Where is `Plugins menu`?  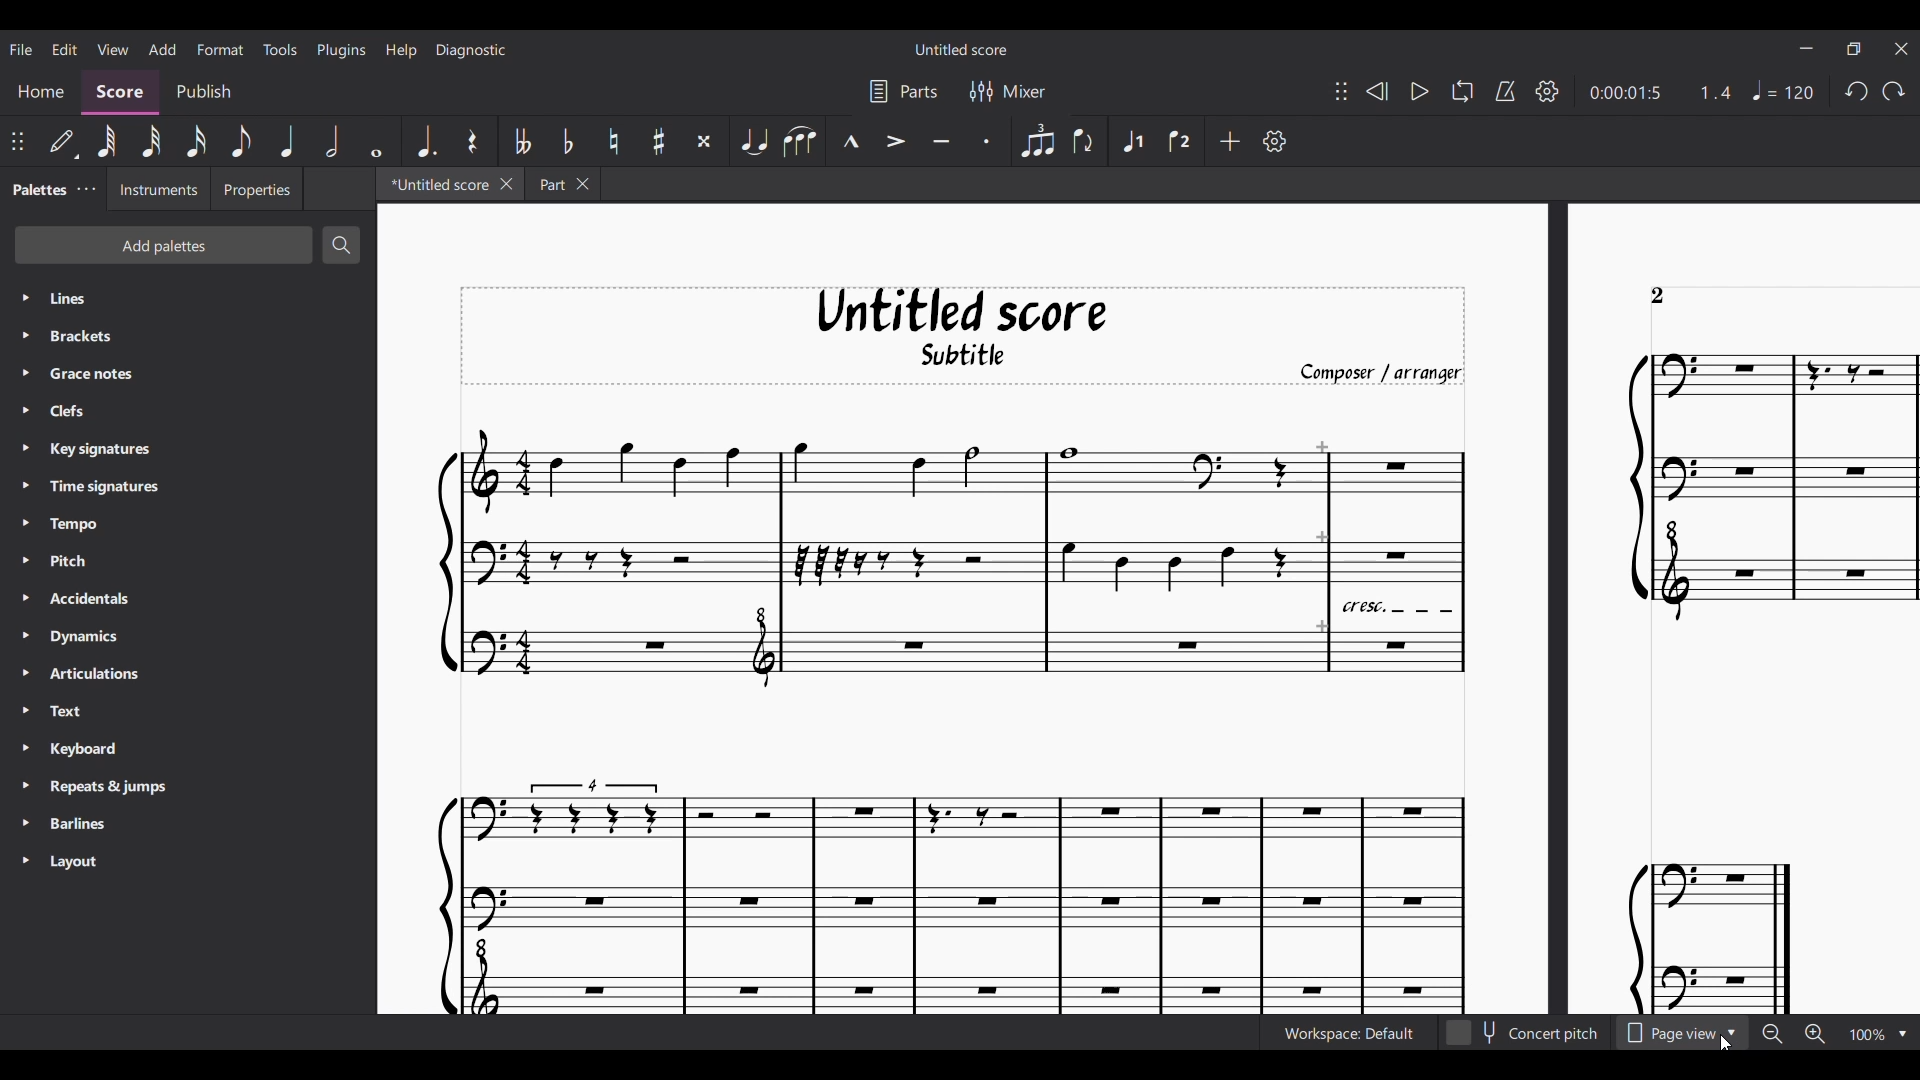 Plugins menu is located at coordinates (341, 50).